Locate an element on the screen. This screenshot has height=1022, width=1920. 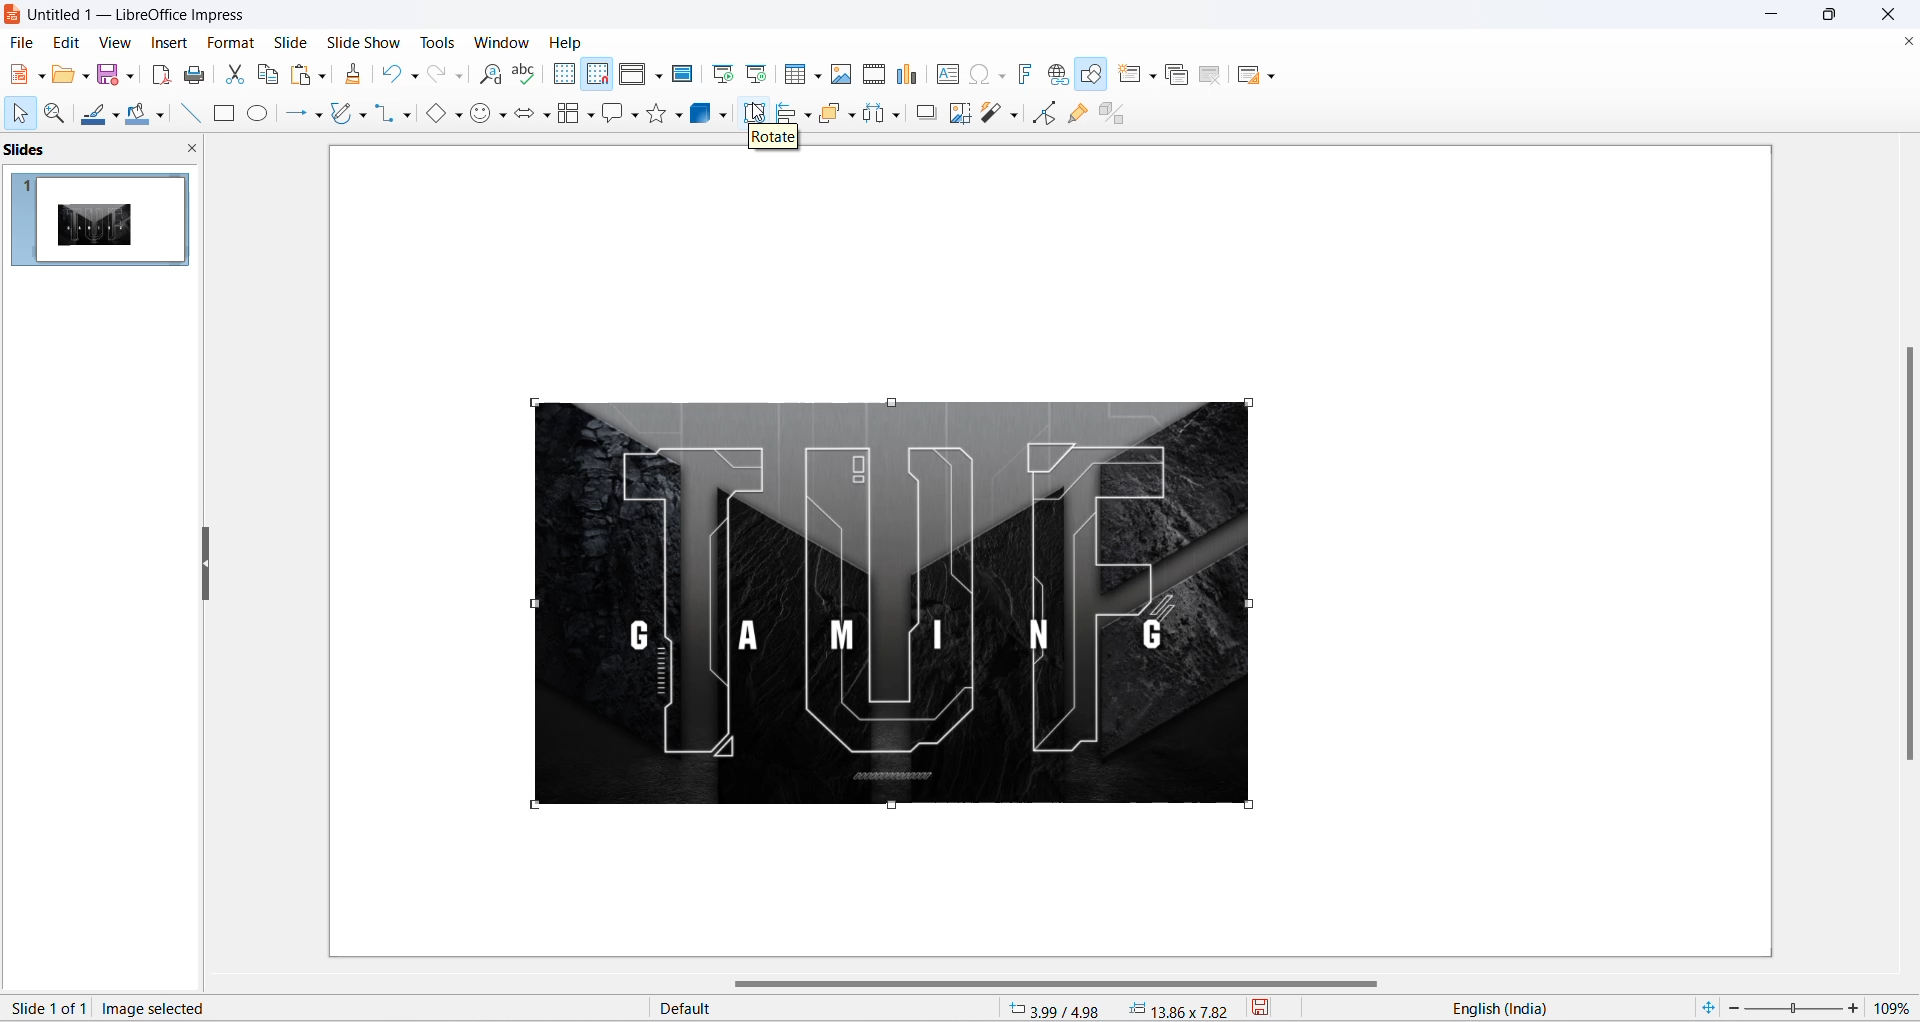
redo options is located at coordinates (461, 77).